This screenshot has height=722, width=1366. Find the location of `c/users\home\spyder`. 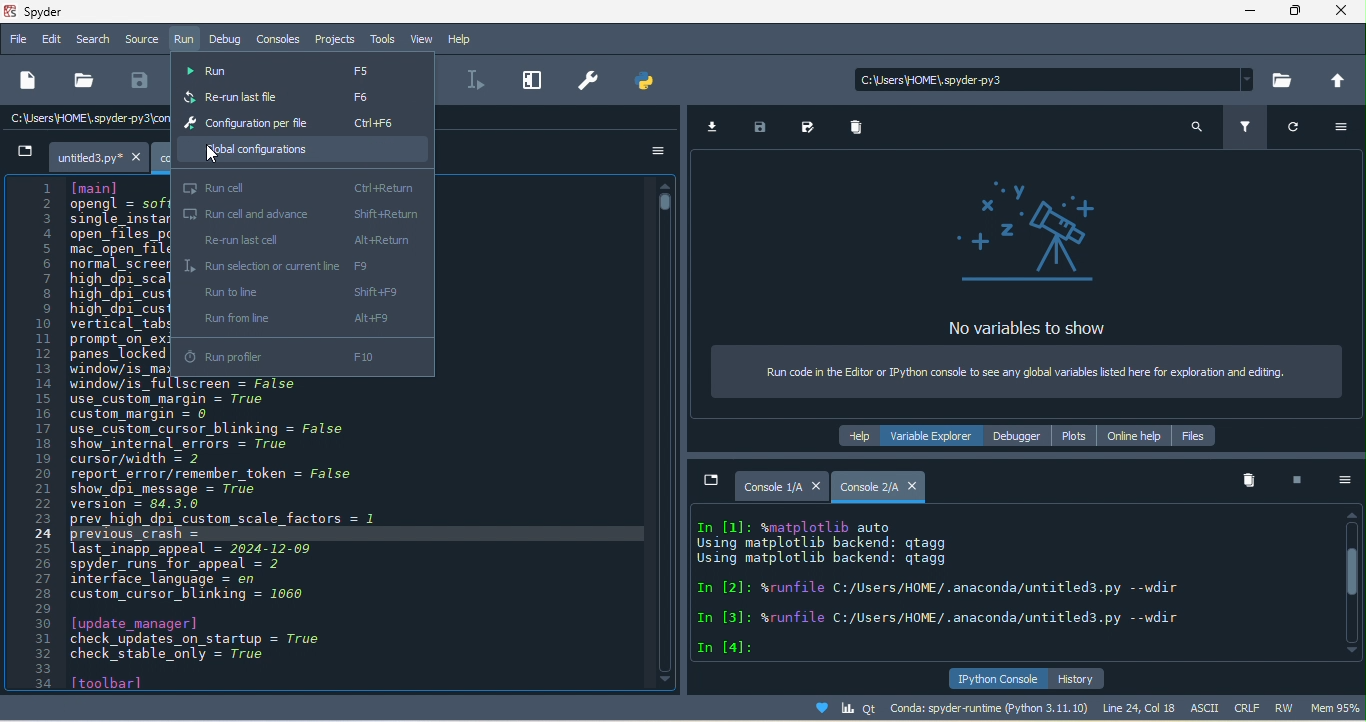

c/users\home\spyder is located at coordinates (85, 120).